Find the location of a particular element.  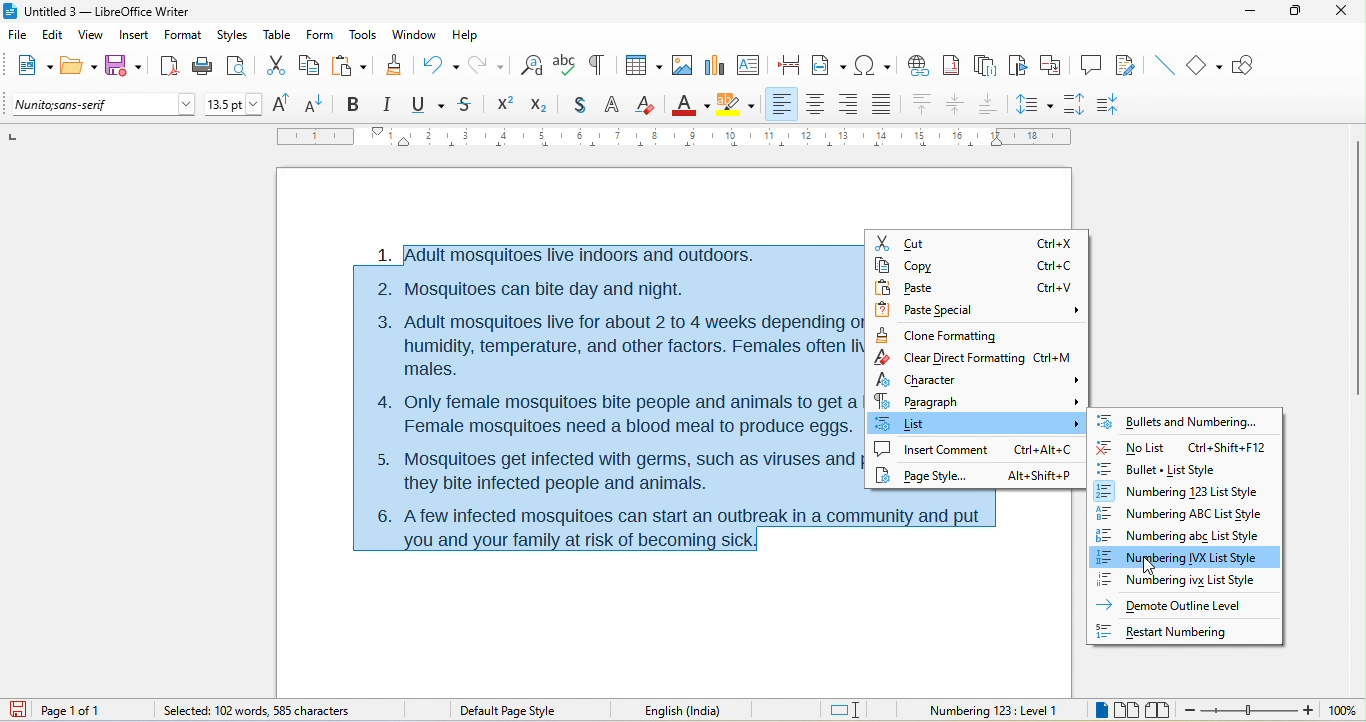

numbering 123 level 1 is located at coordinates (994, 708).